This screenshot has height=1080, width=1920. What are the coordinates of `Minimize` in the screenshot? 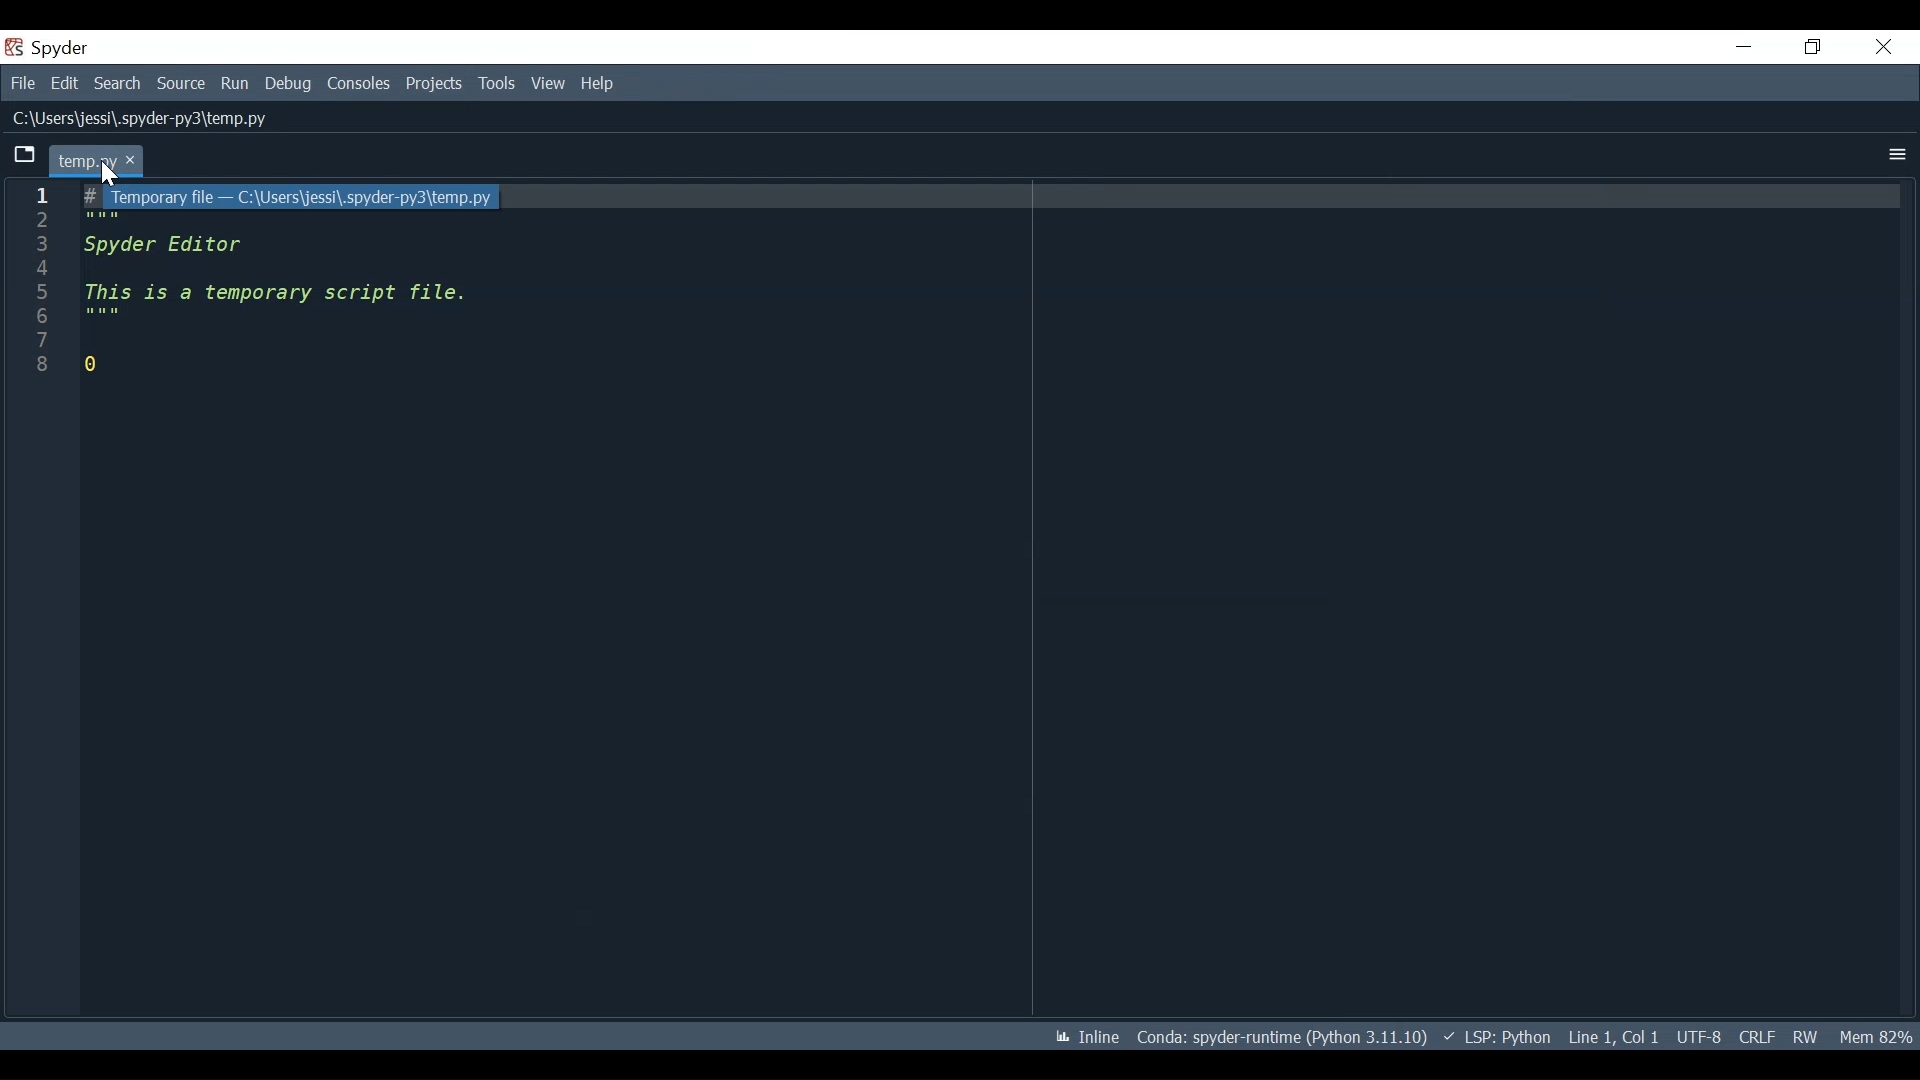 It's located at (1747, 46).